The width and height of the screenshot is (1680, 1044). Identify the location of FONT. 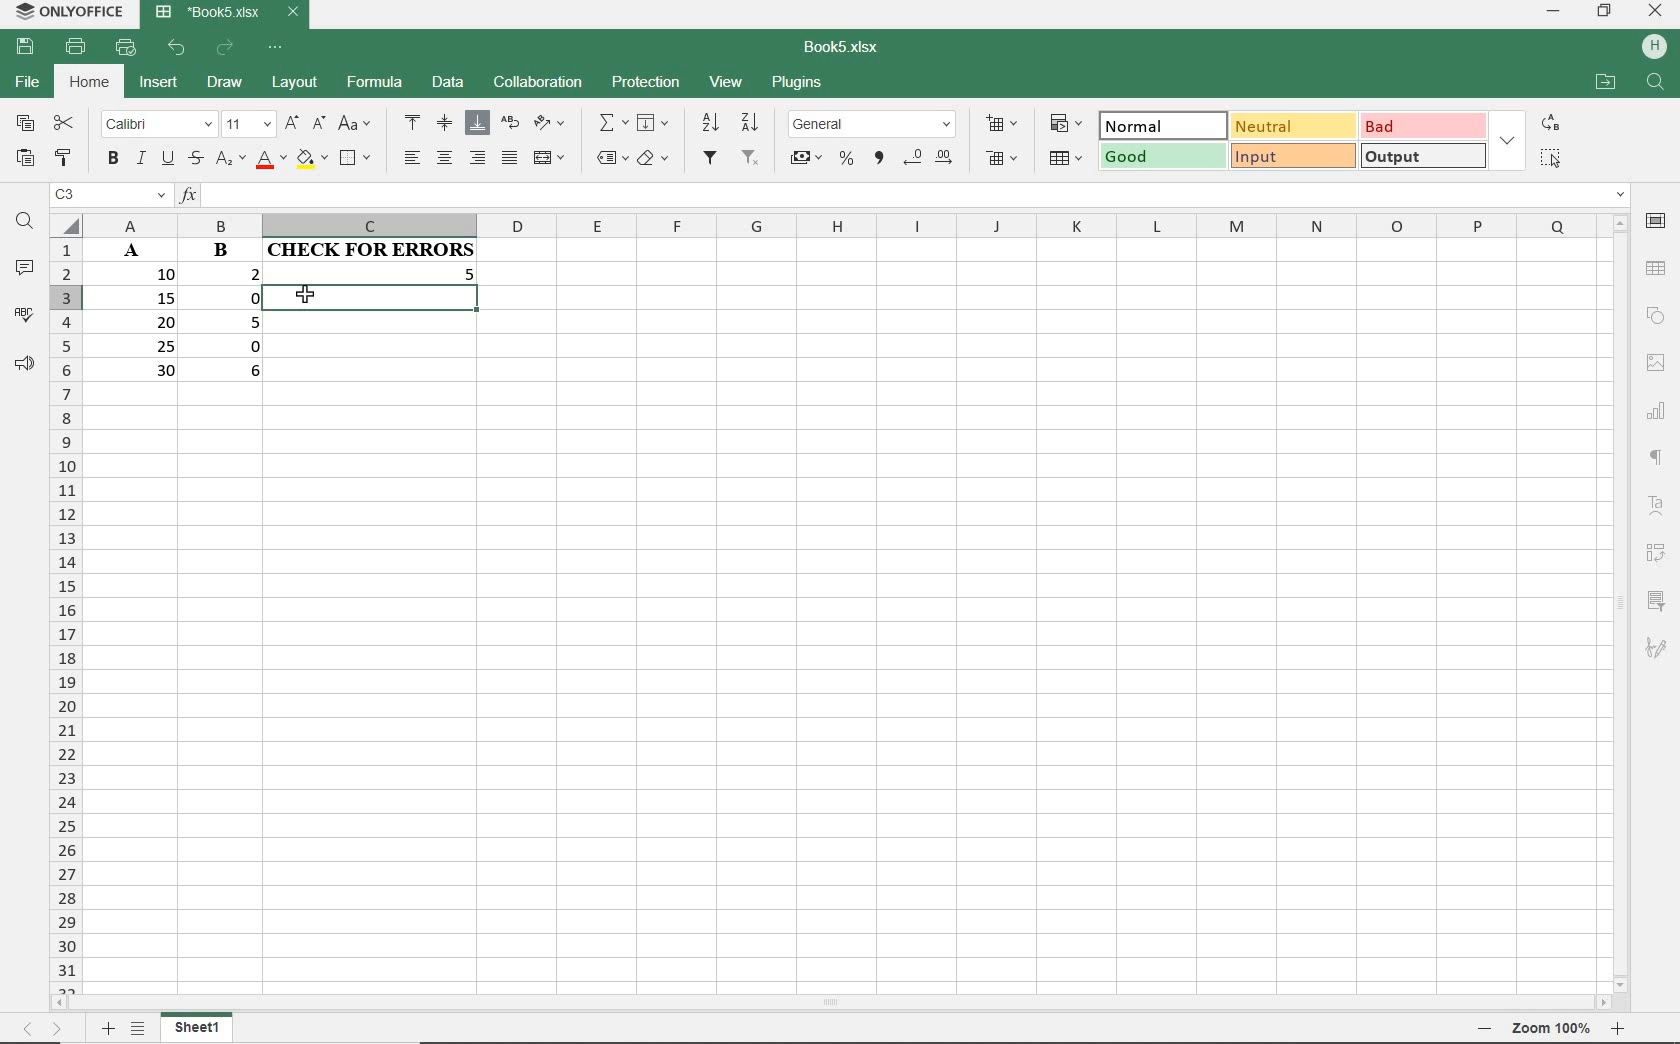
(154, 126).